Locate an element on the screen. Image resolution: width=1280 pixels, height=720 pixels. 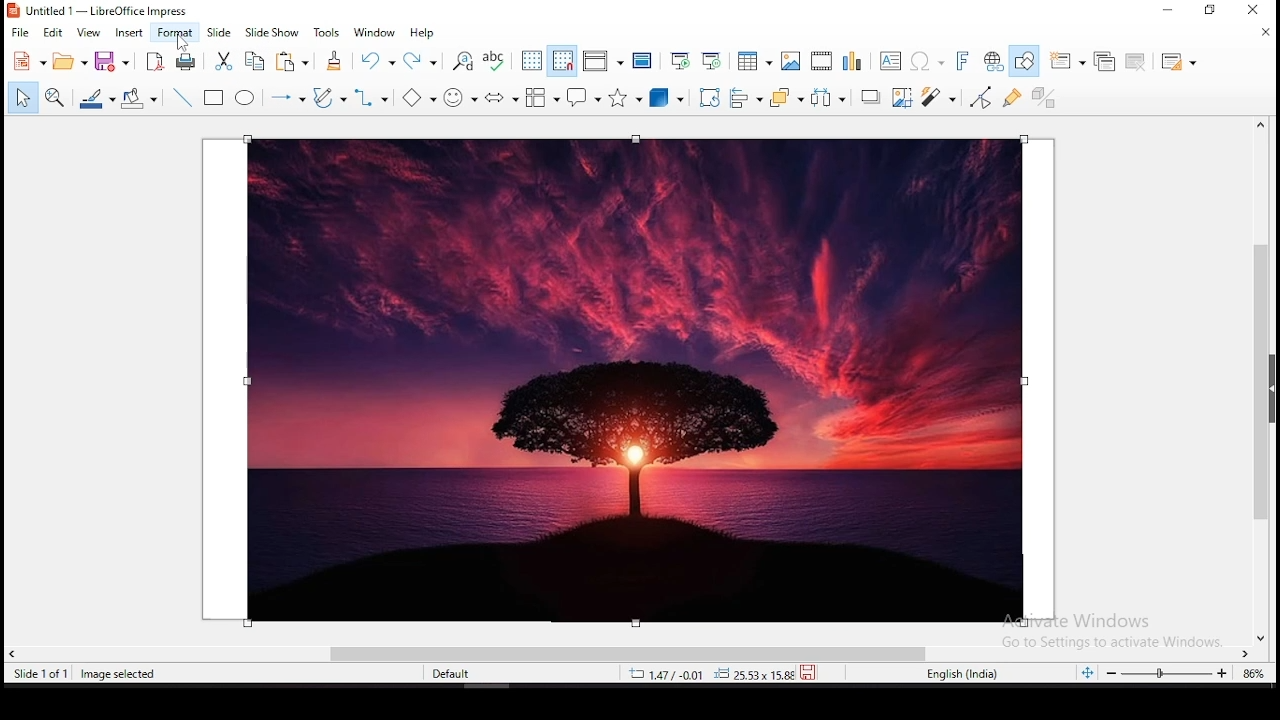
snap to grid is located at coordinates (561, 62).